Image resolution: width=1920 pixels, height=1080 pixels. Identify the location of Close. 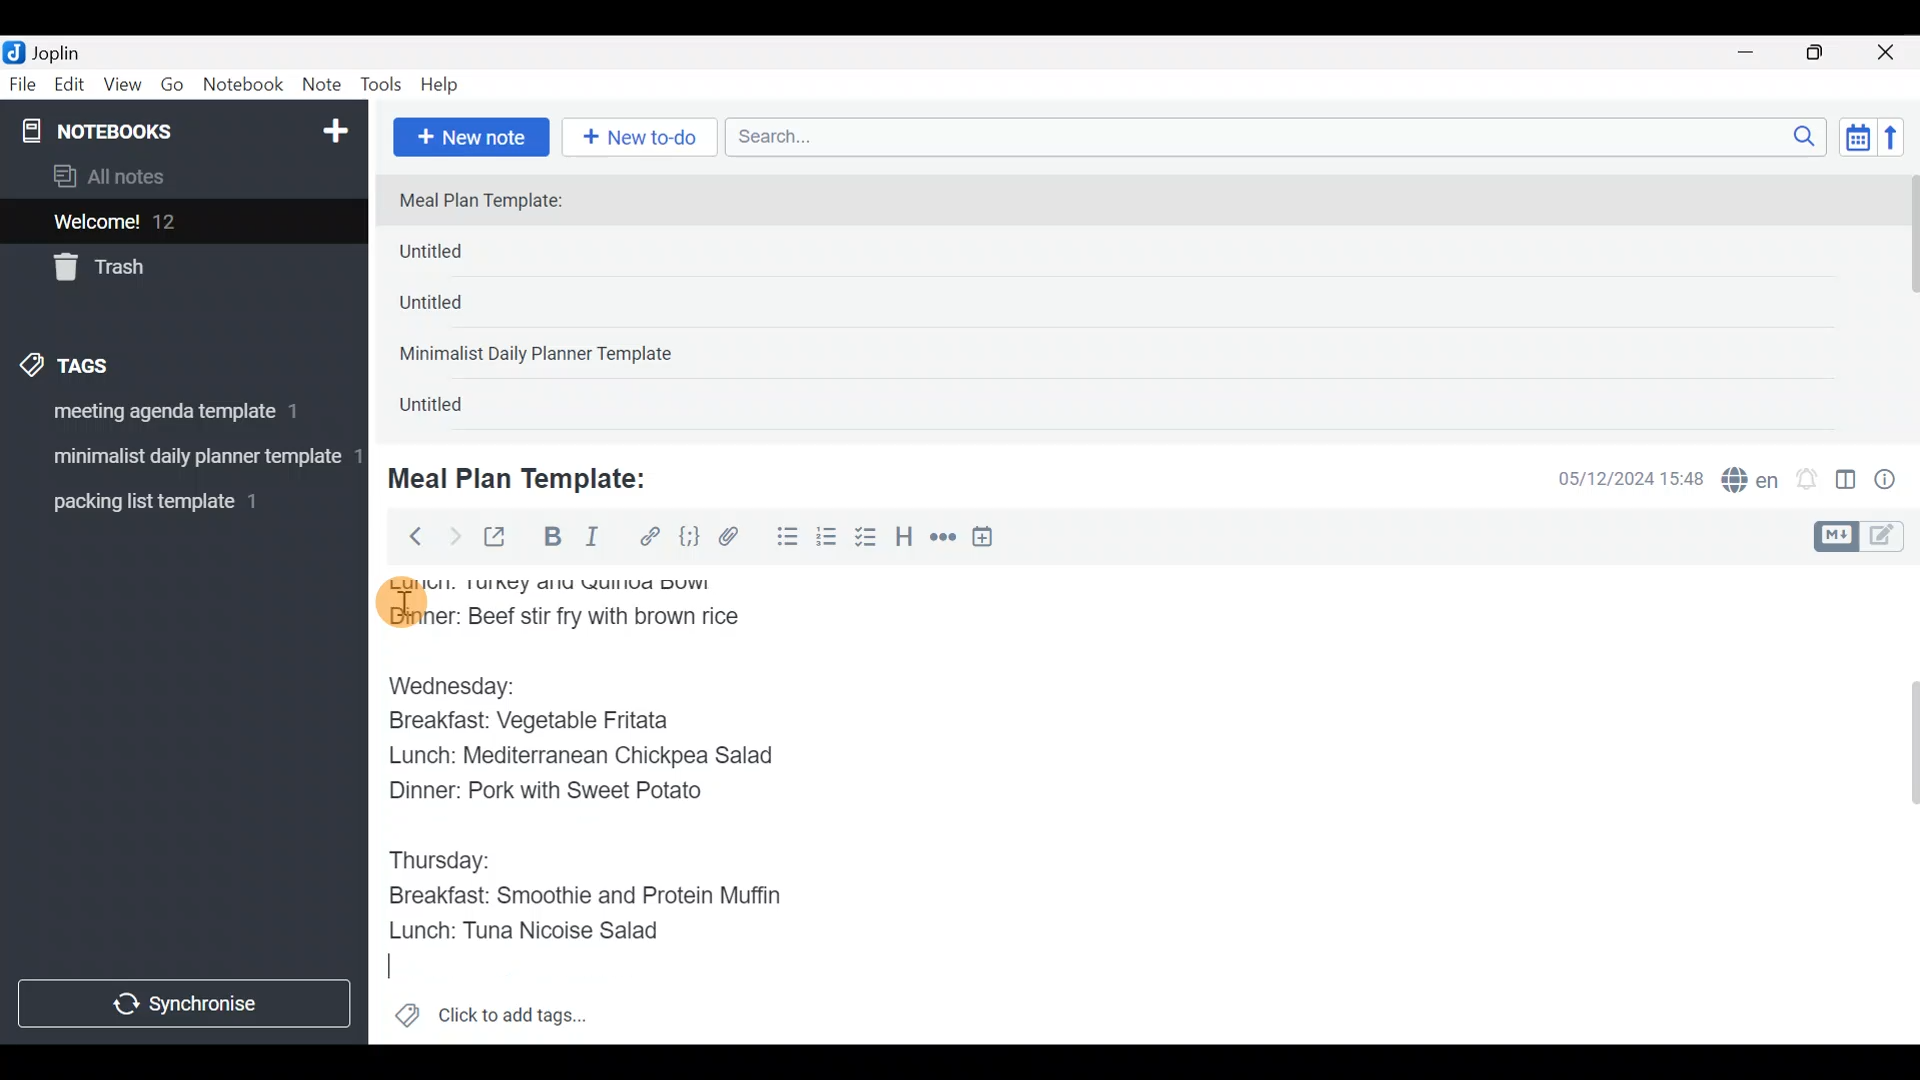
(1889, 54).